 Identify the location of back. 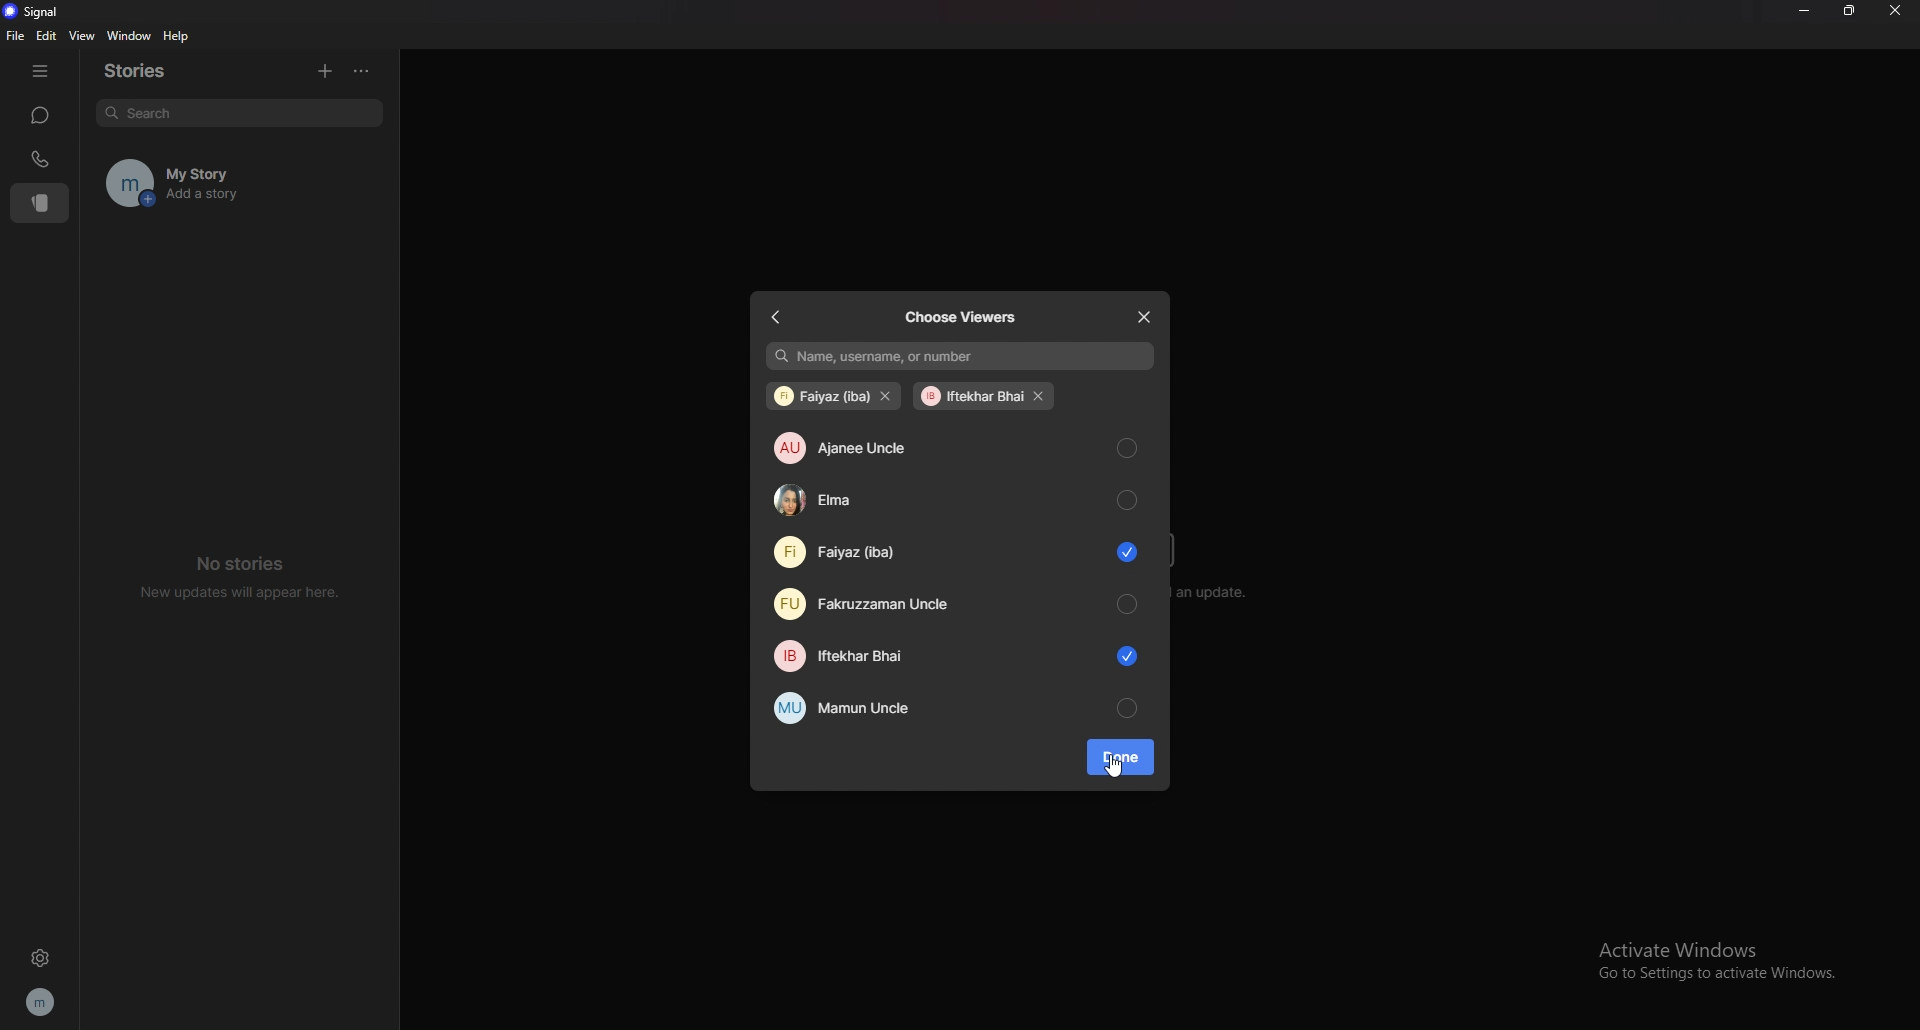
(777, 317).